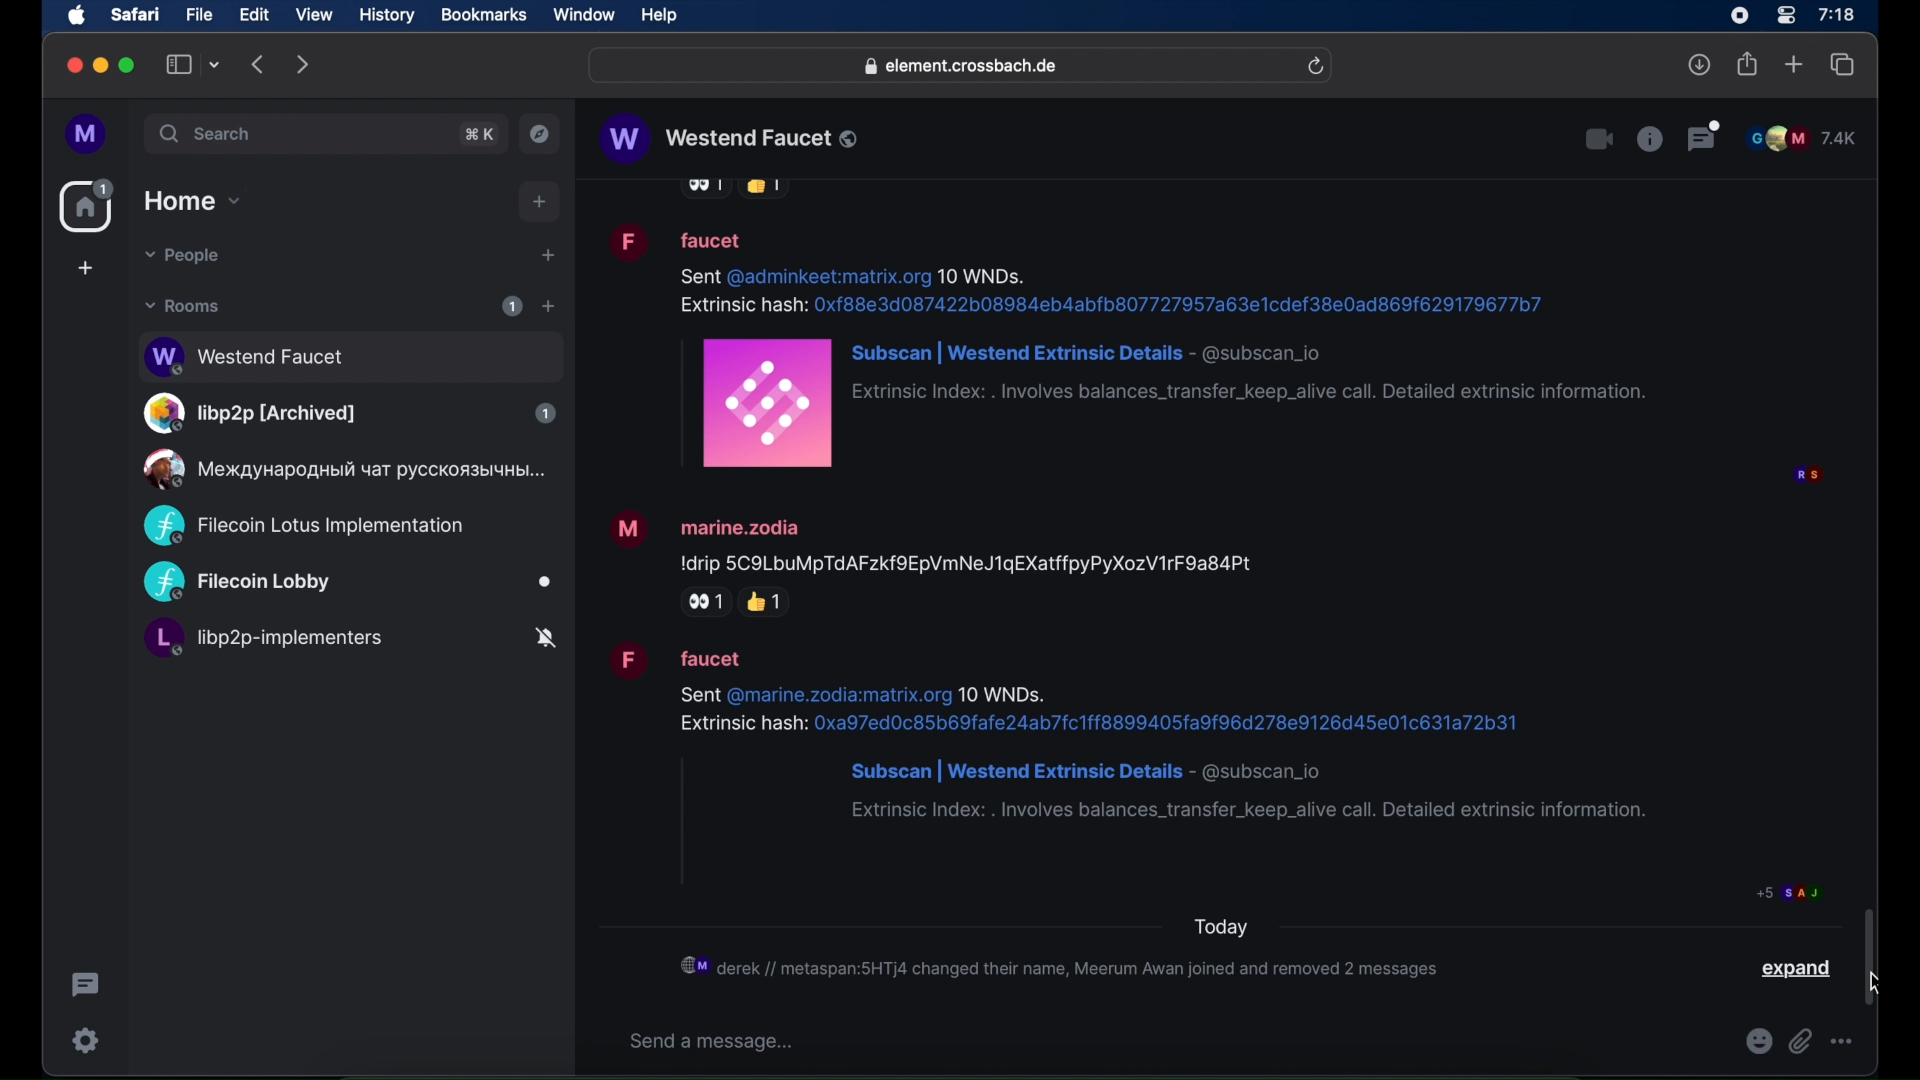  I want to click on public room, so click(349, 354).